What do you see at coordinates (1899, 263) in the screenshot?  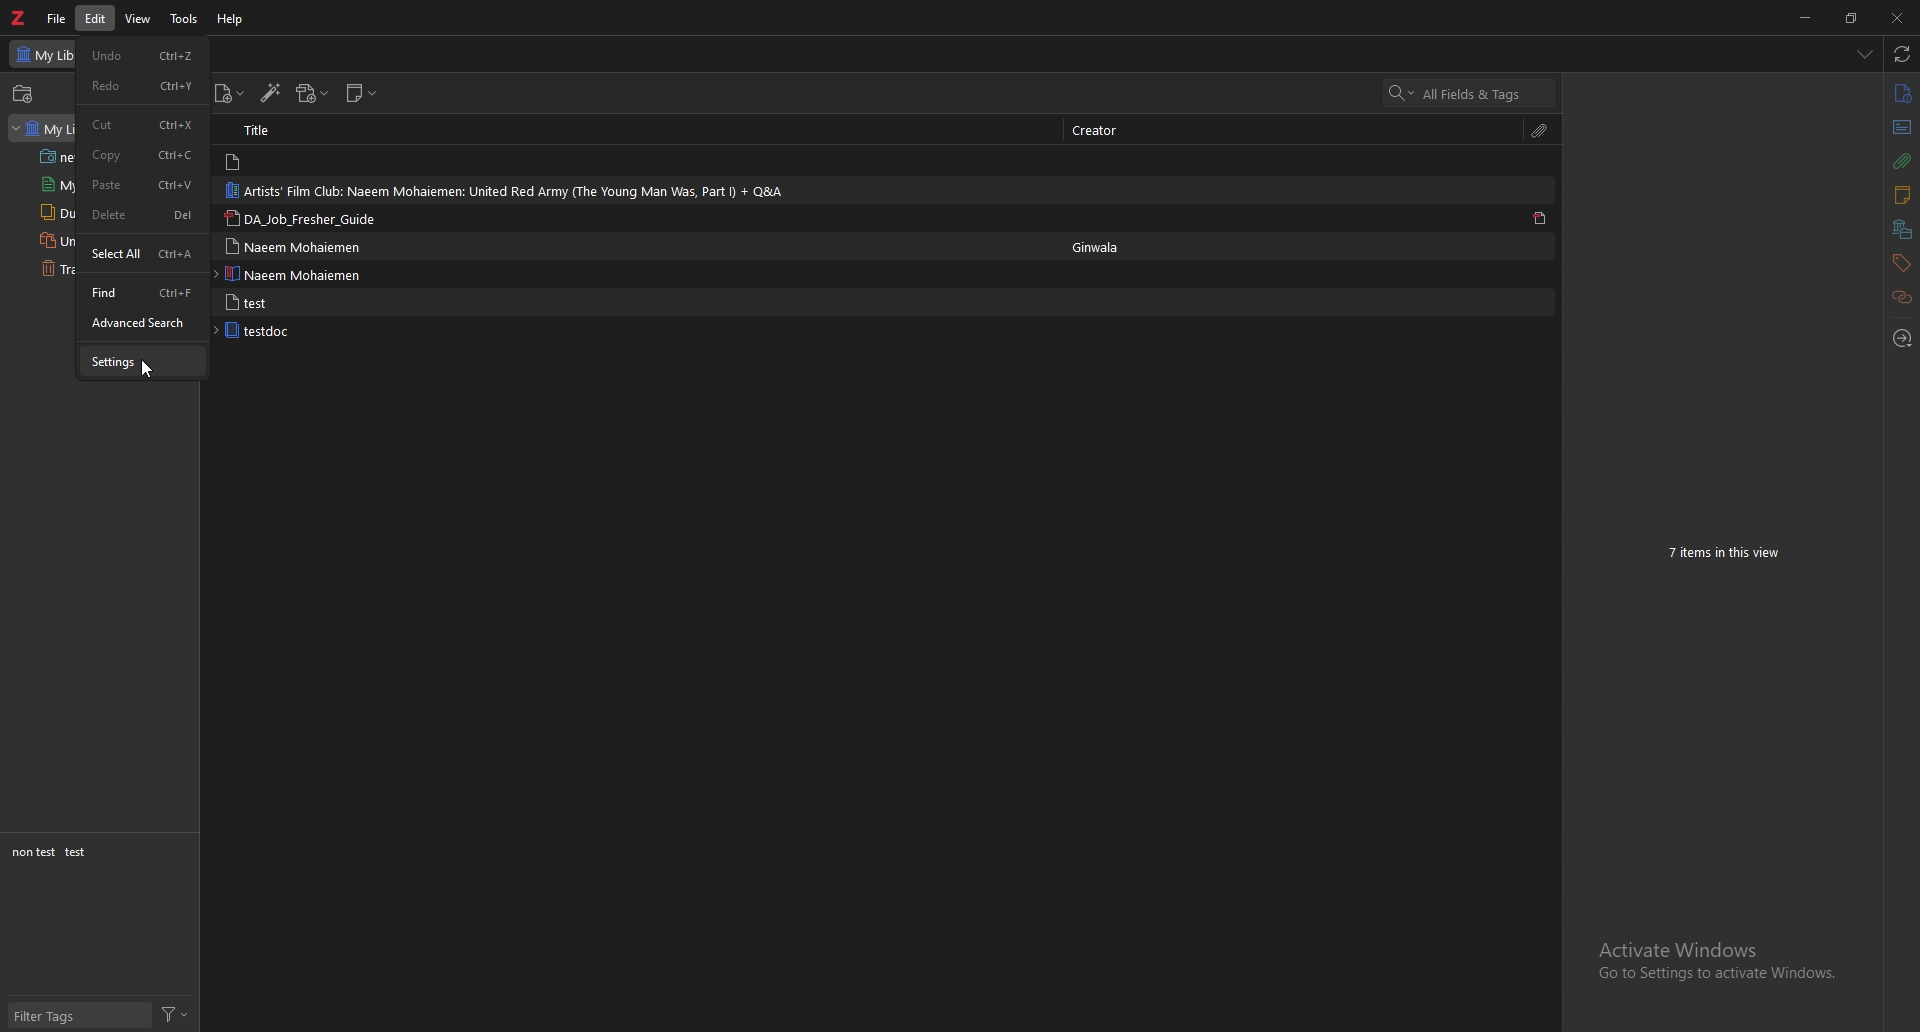 I see `tags` at bounding box center [1899, 263].